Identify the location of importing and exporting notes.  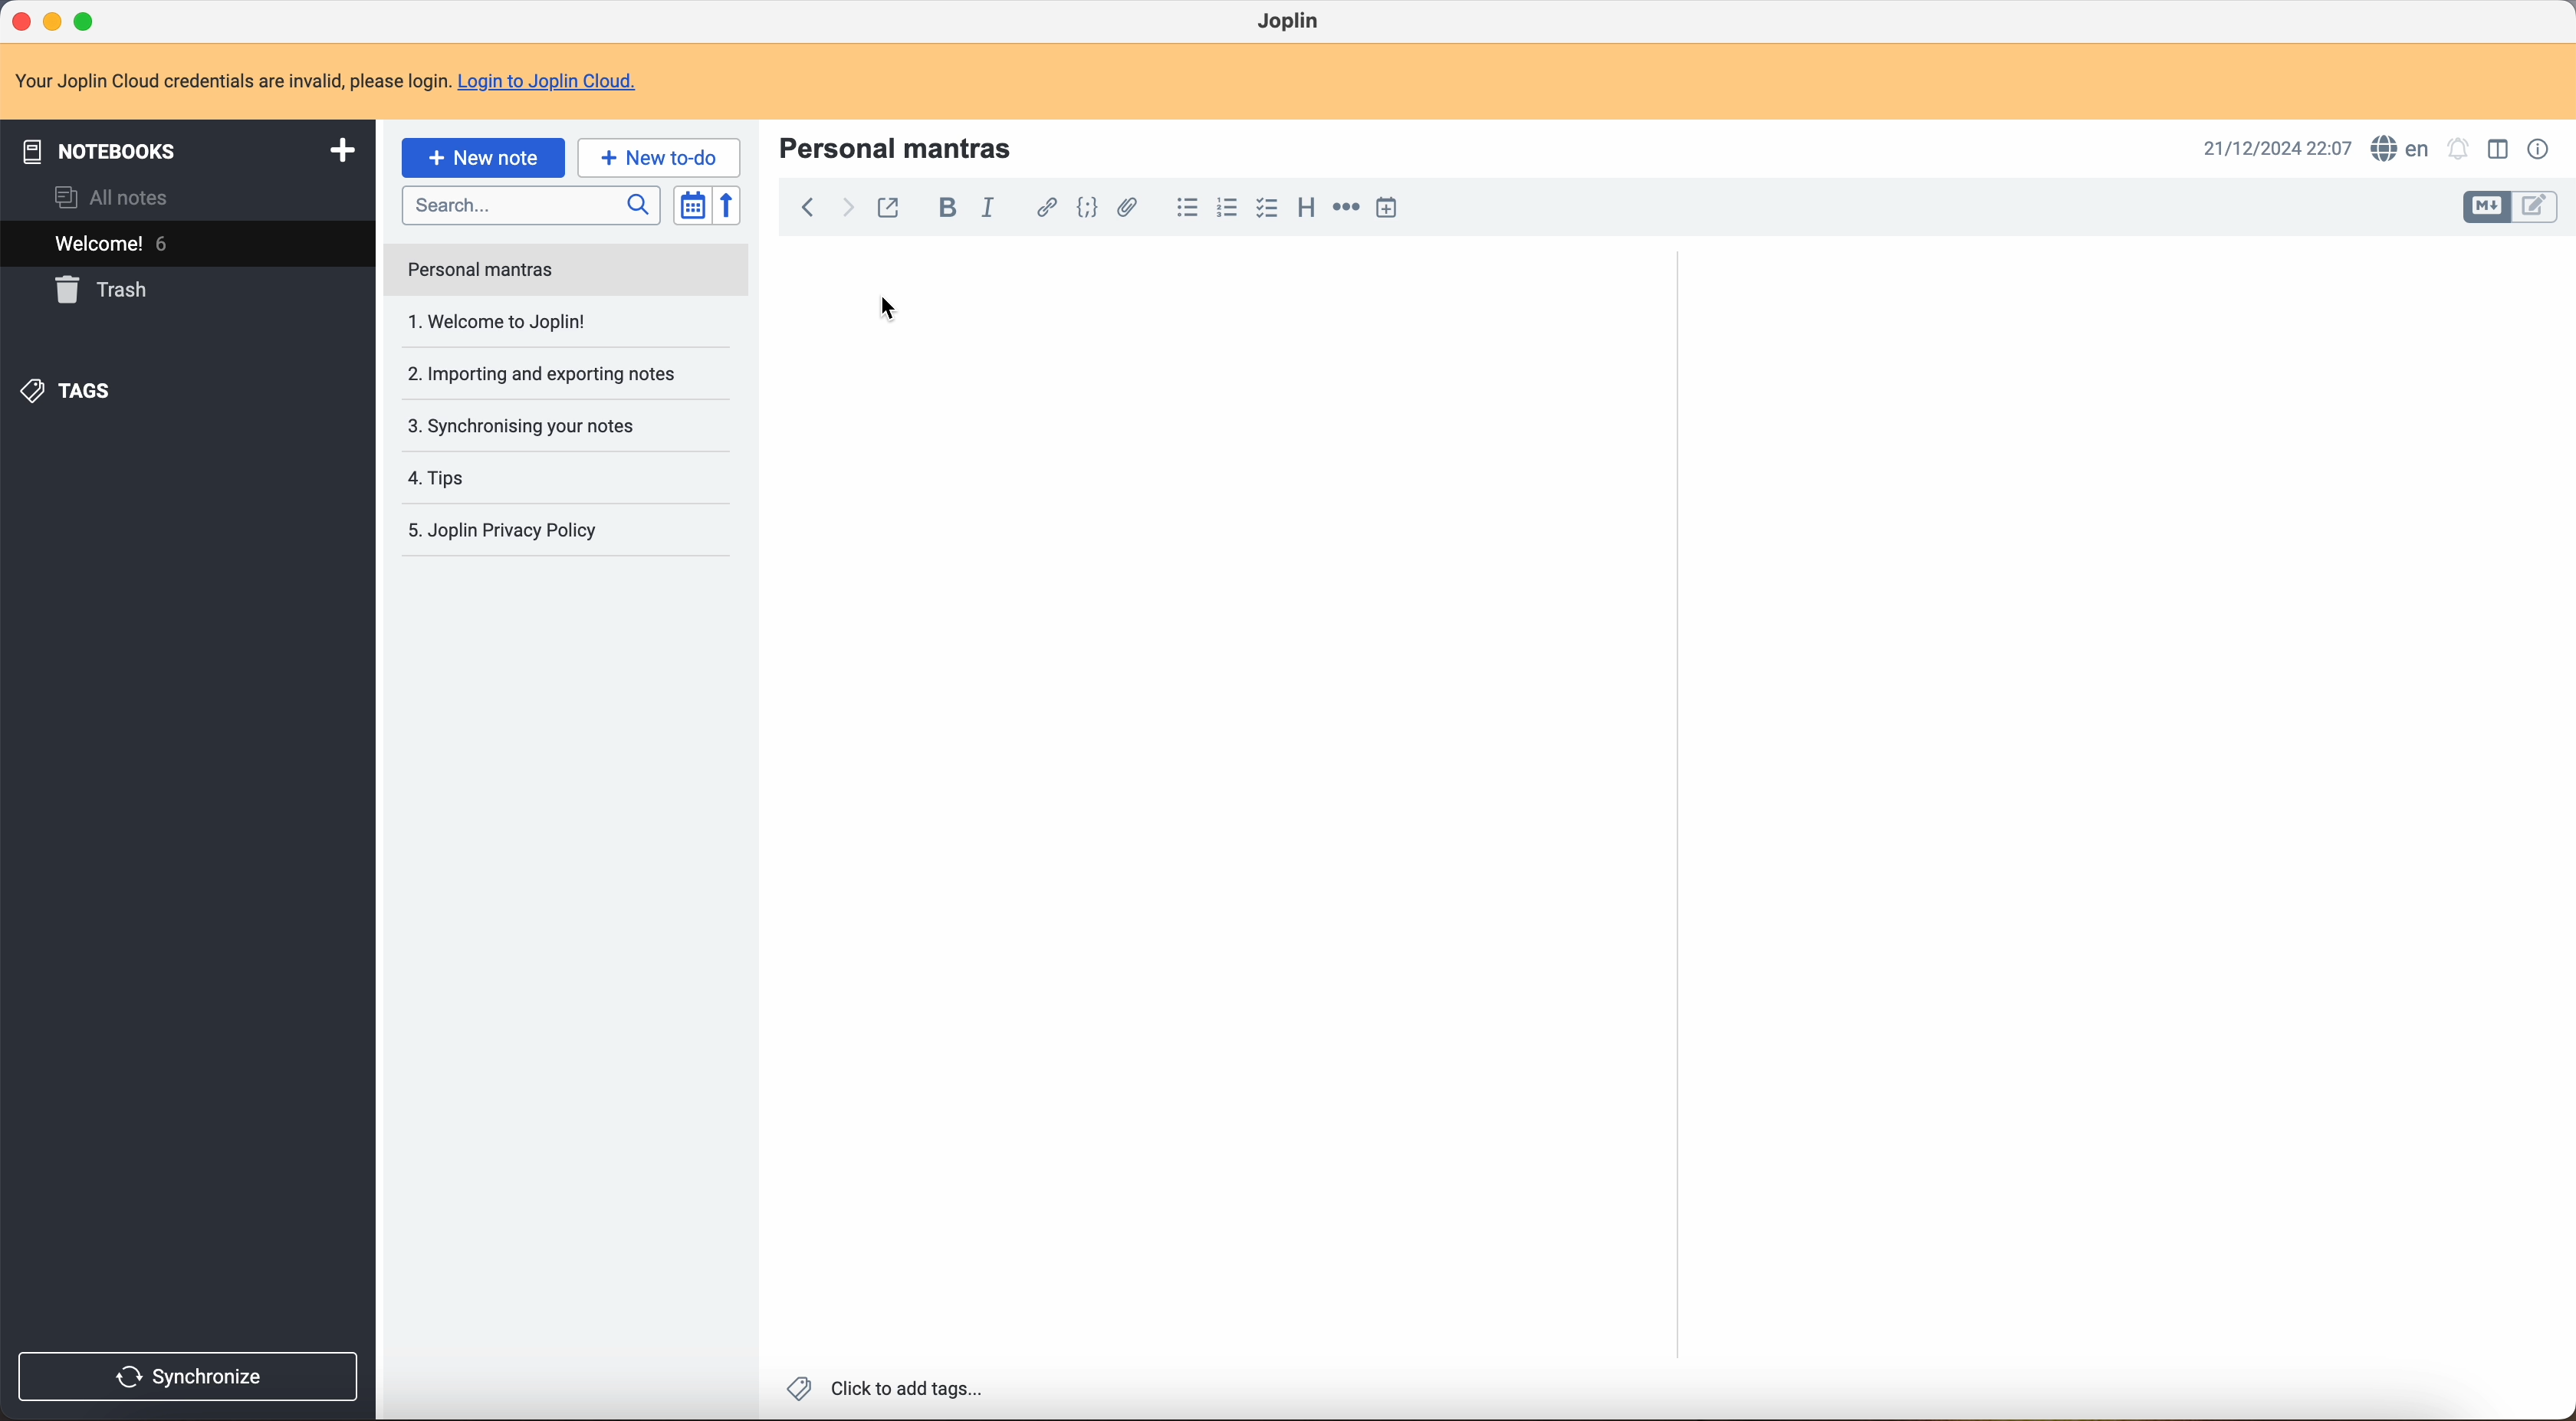
(541, 321).